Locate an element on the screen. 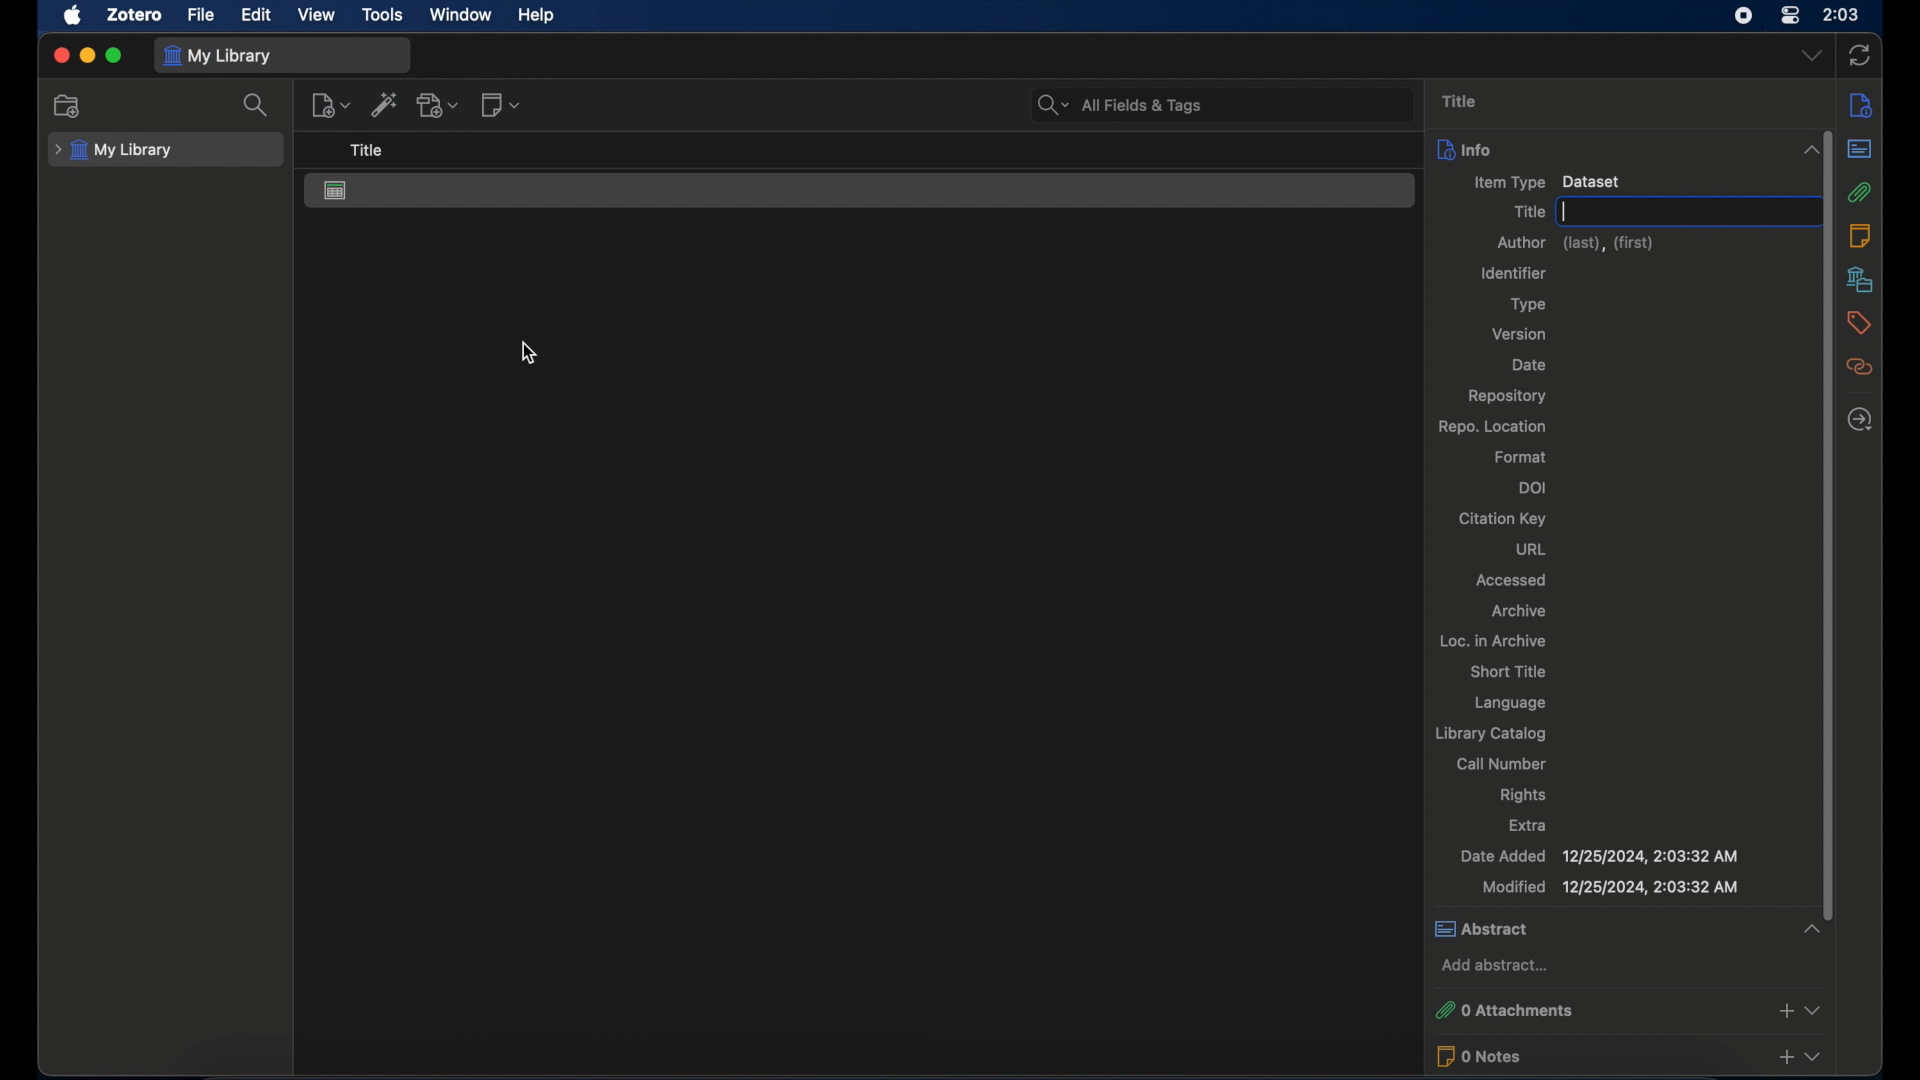 The image size is (1920, 1080). version is located at coordinates (1519, 333).